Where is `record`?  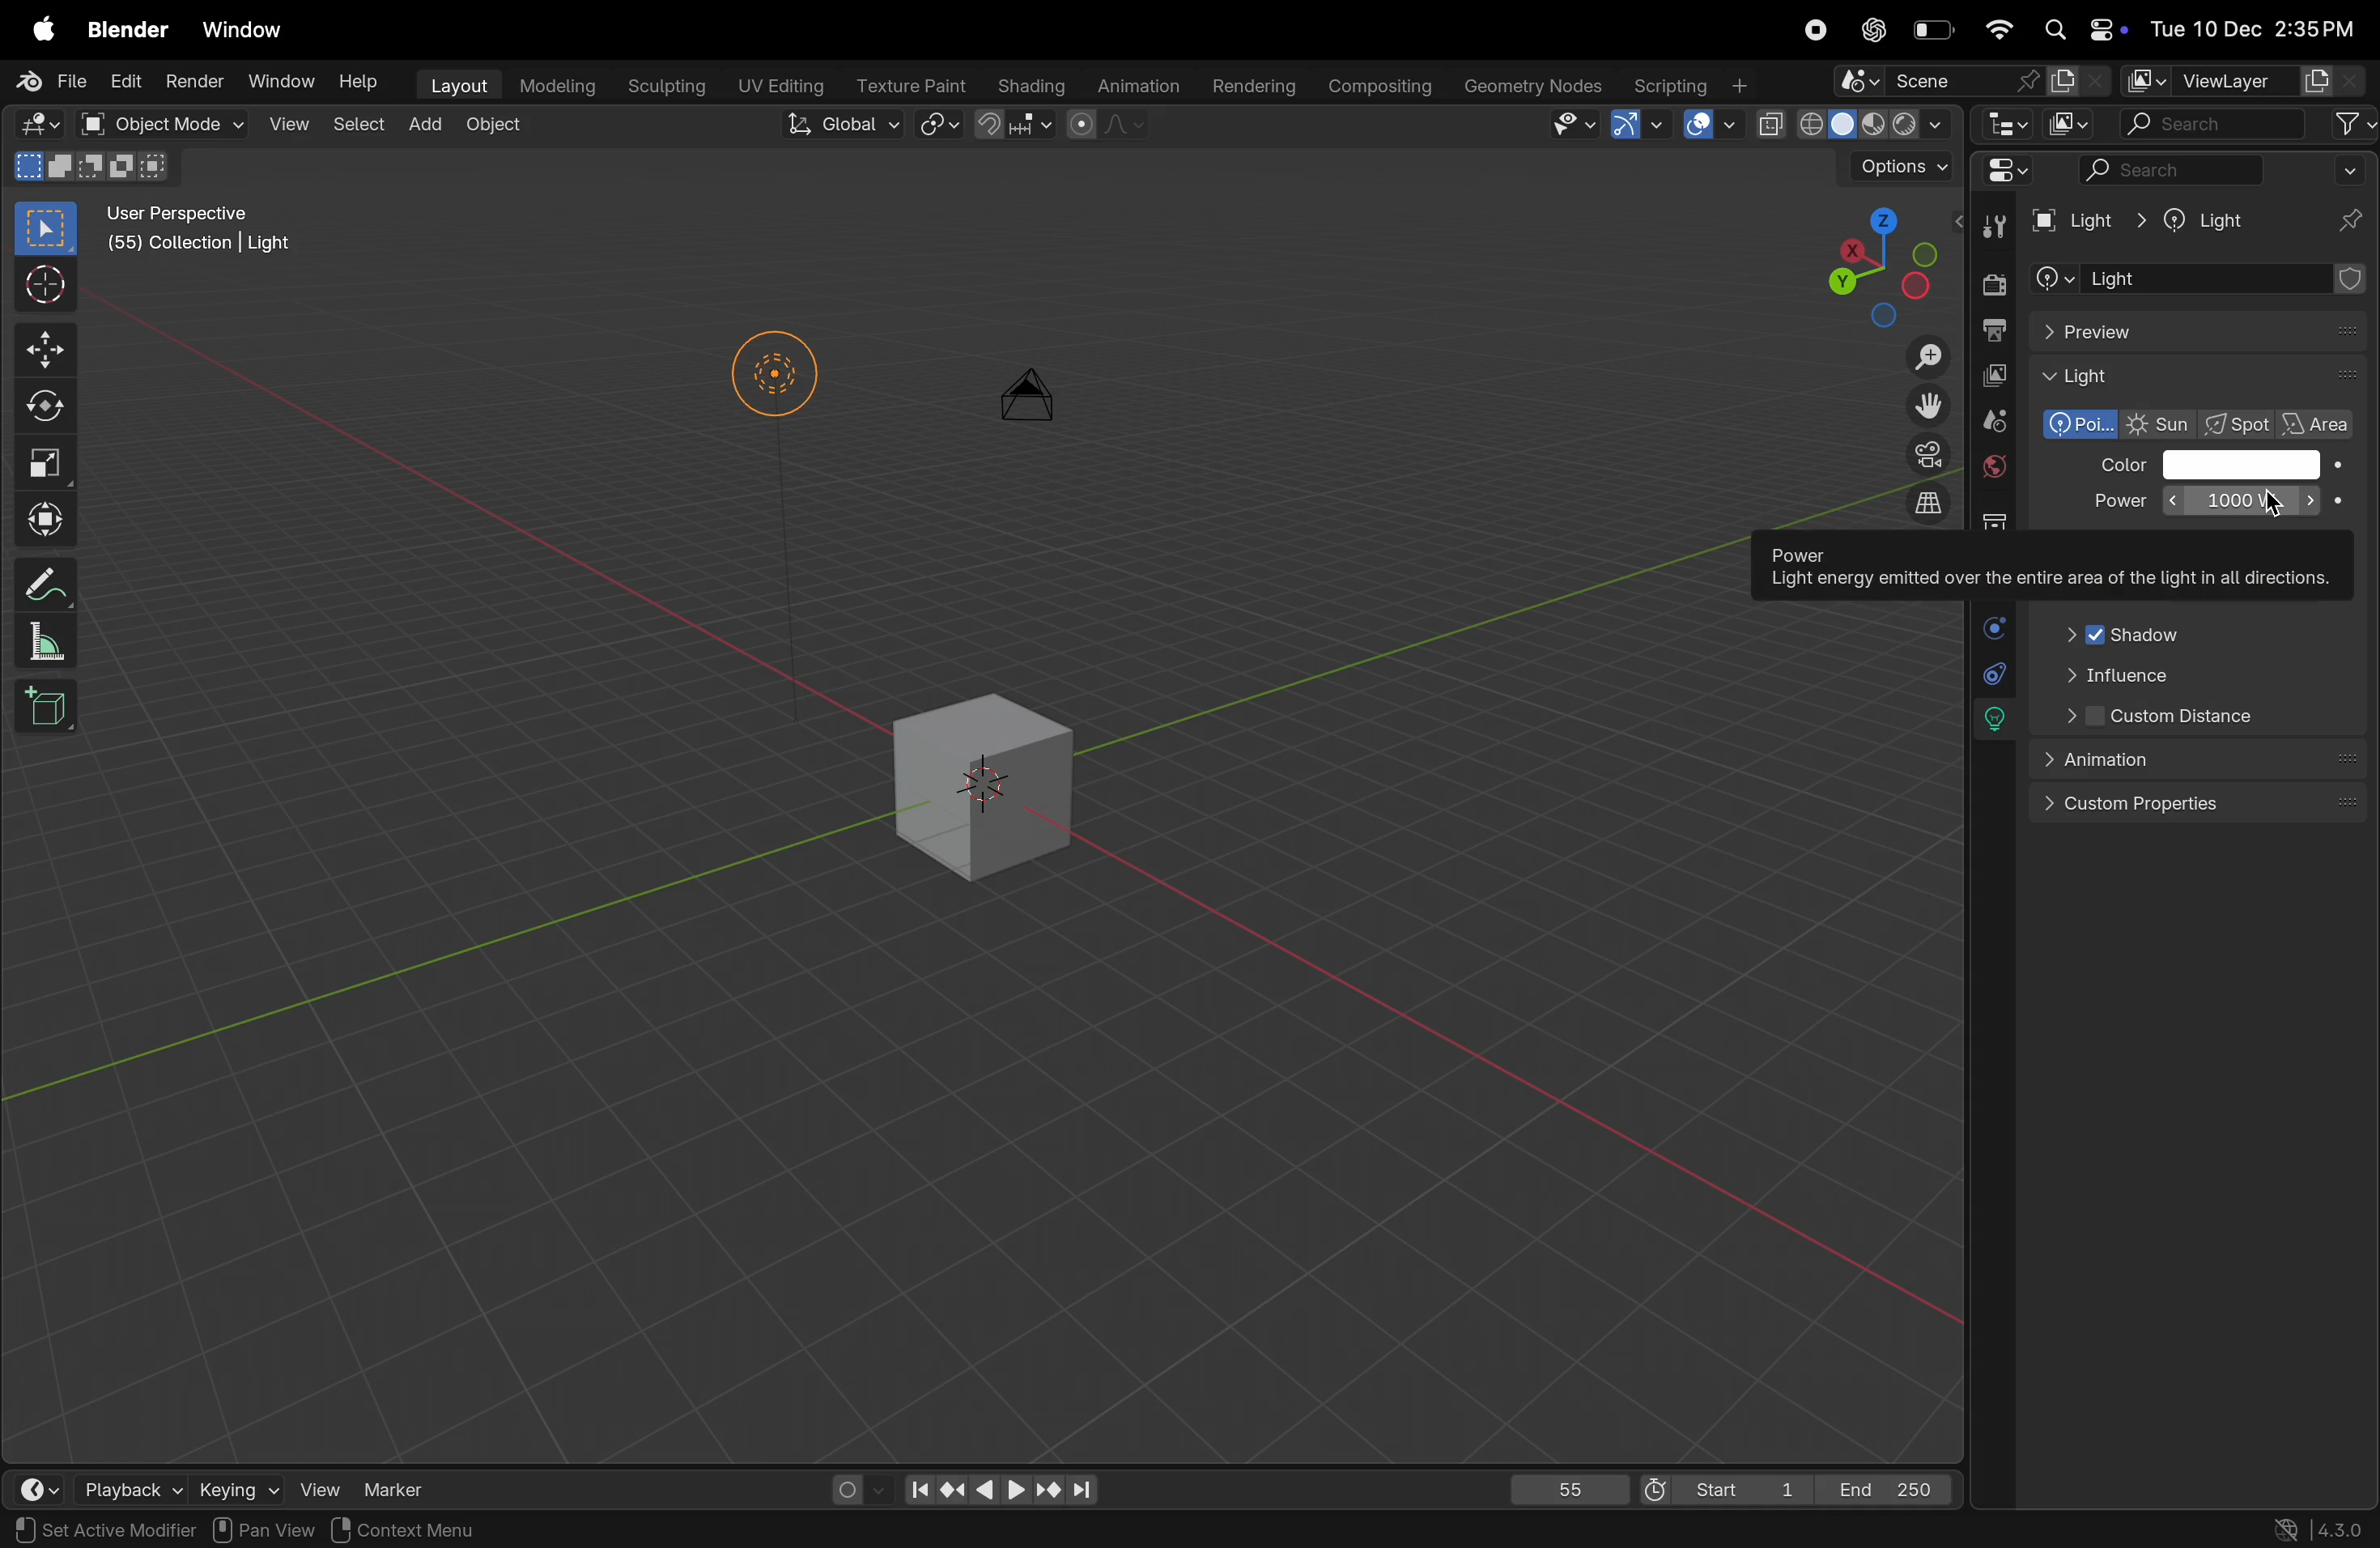 record is located at coordinates (1815, 30).